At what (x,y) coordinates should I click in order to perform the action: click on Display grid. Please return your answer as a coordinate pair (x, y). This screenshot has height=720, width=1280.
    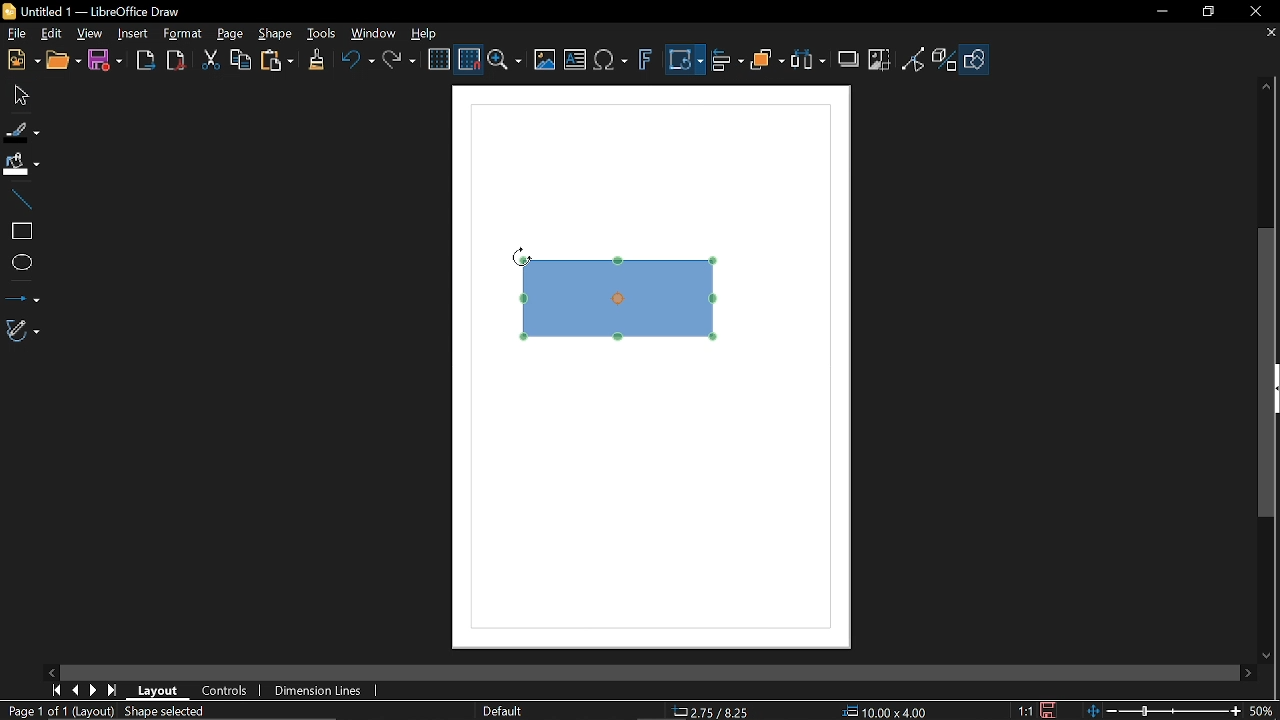
    Looking at the image, I should click on (439, 61).